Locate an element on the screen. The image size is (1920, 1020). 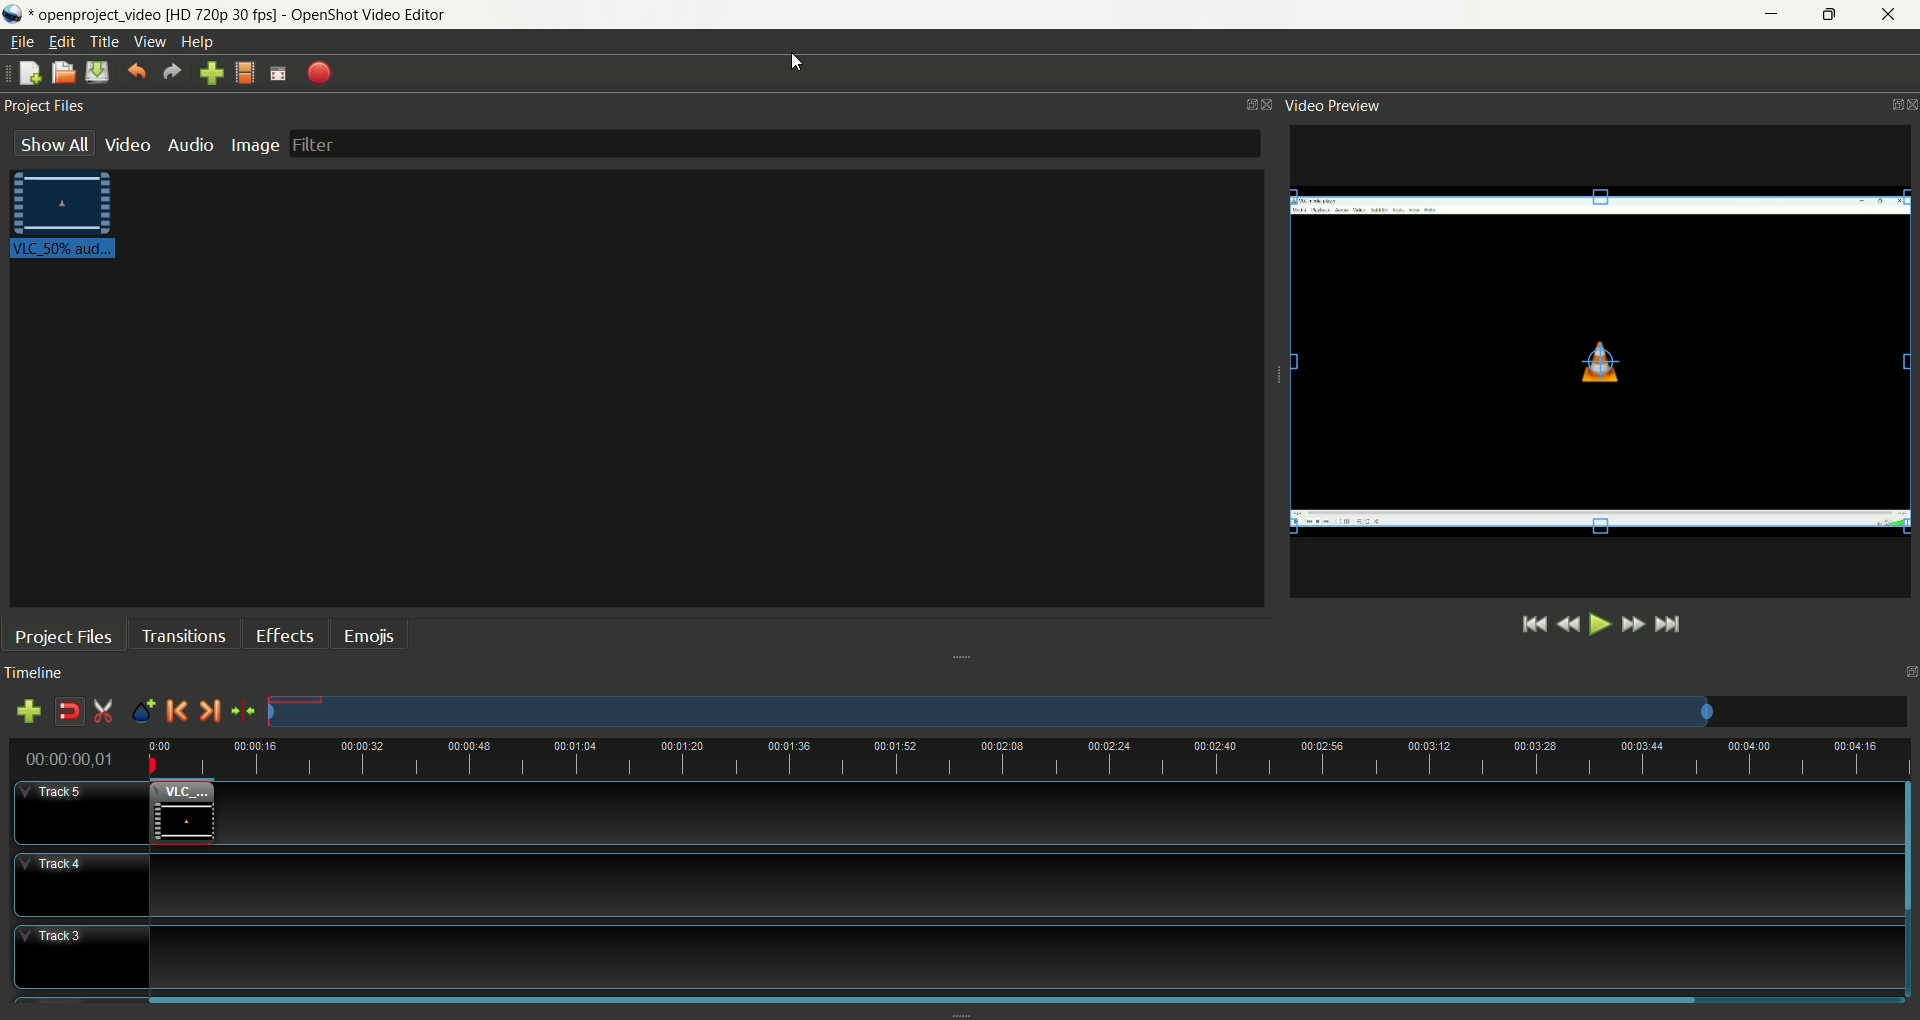
transitions is located at coordinates (184, 635).